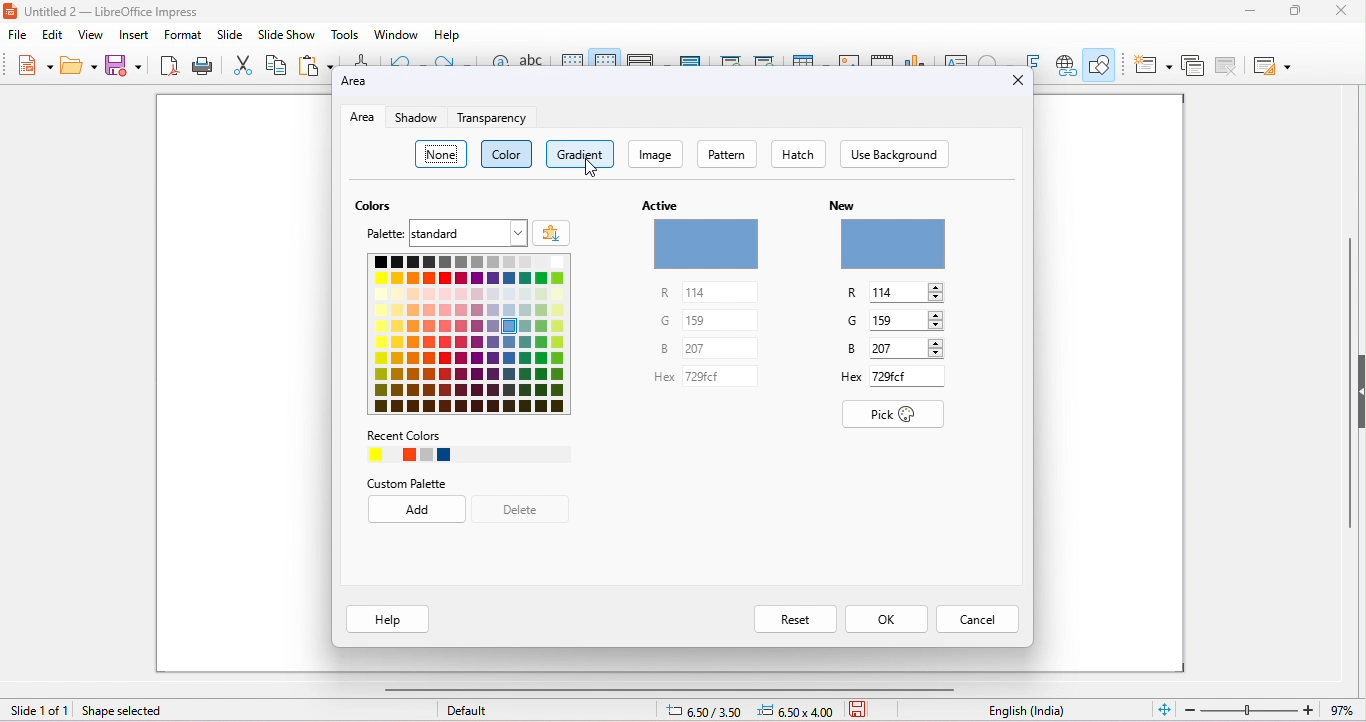  I want to click on fit slide to current window, so click(1165, 708).